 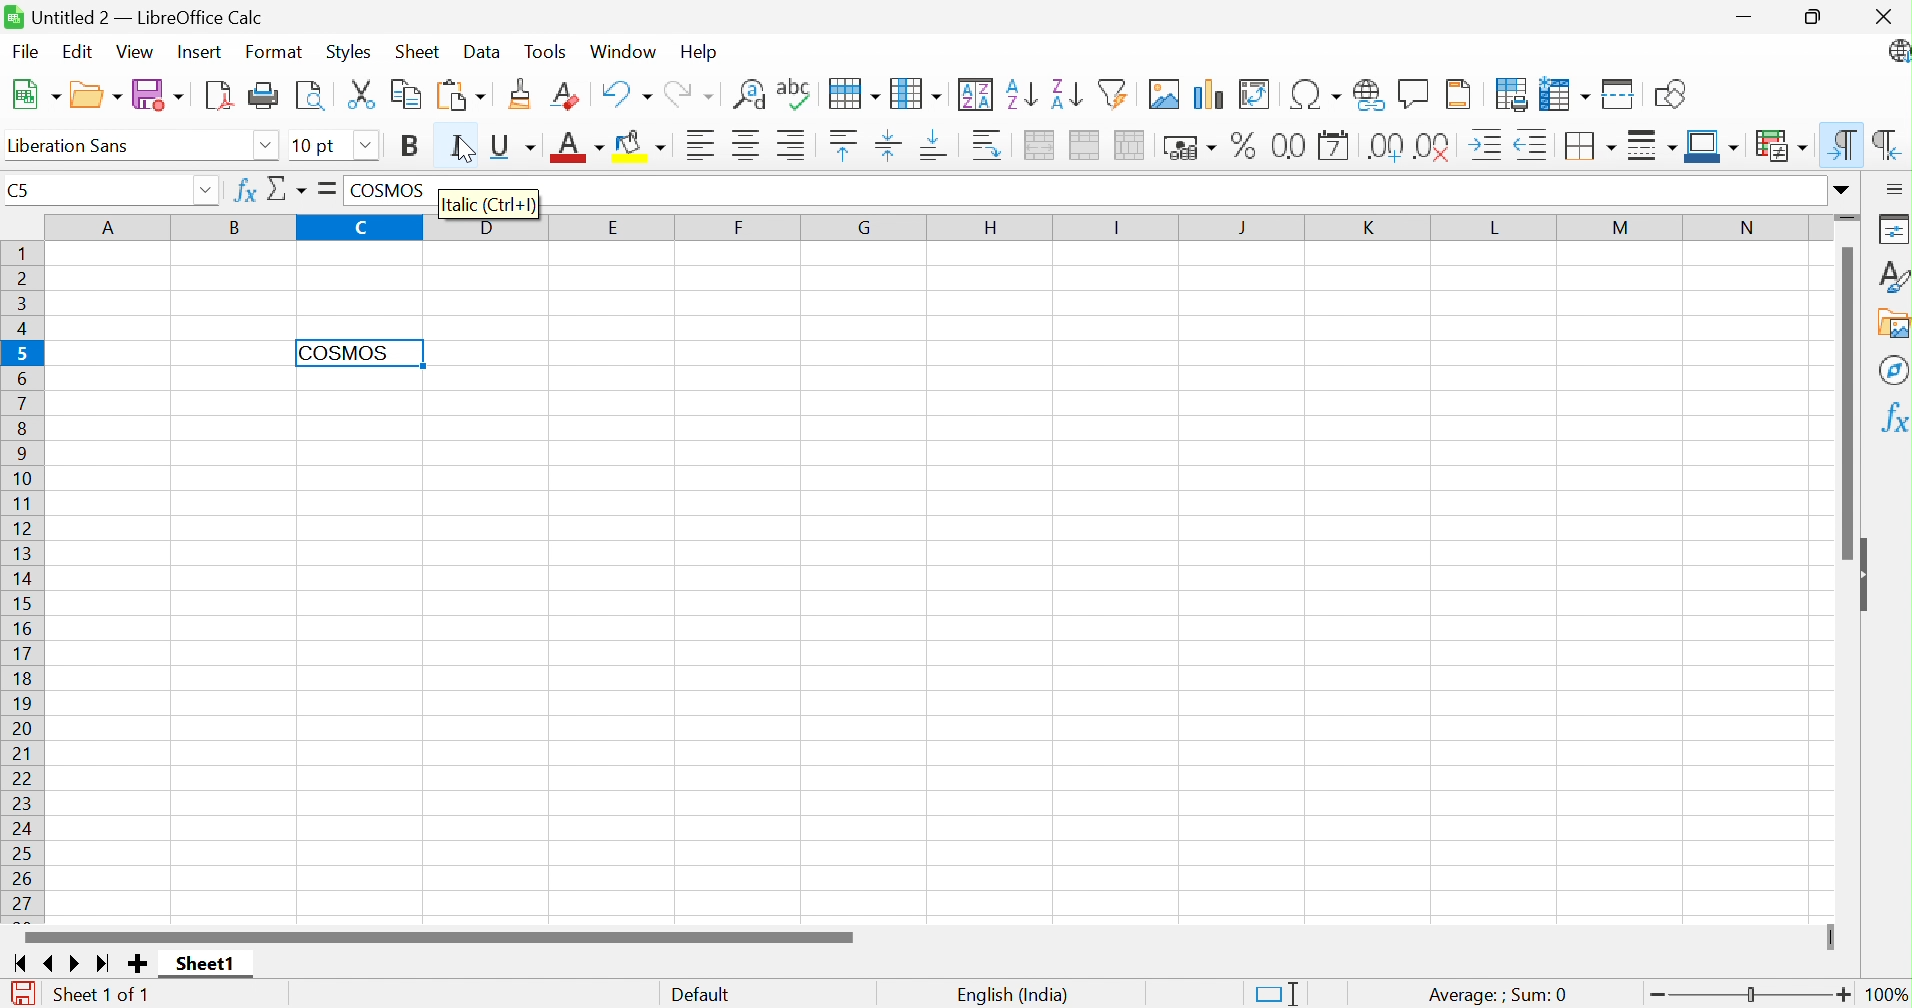 I want to click on Default, so click(x=700, y=996).